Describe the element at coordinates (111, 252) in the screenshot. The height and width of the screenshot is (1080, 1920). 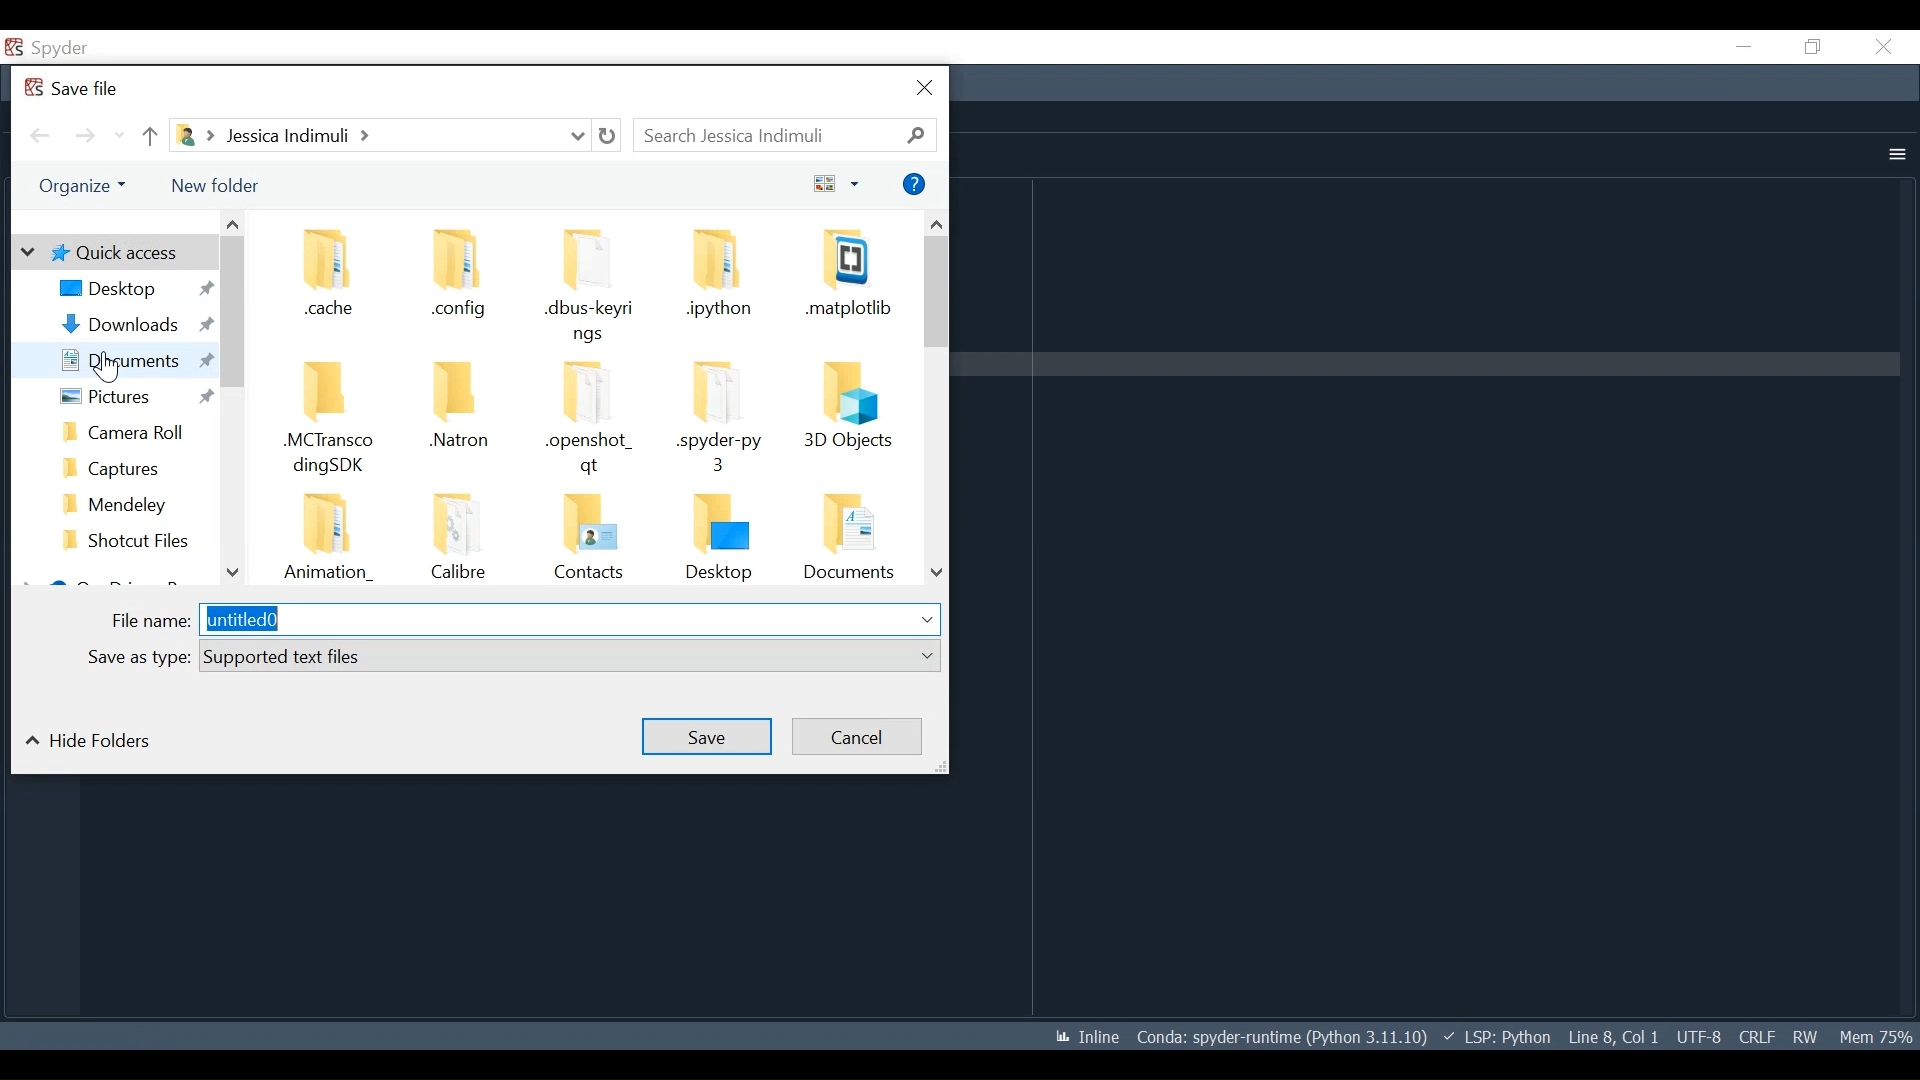
I see `Quick Access` at that location.